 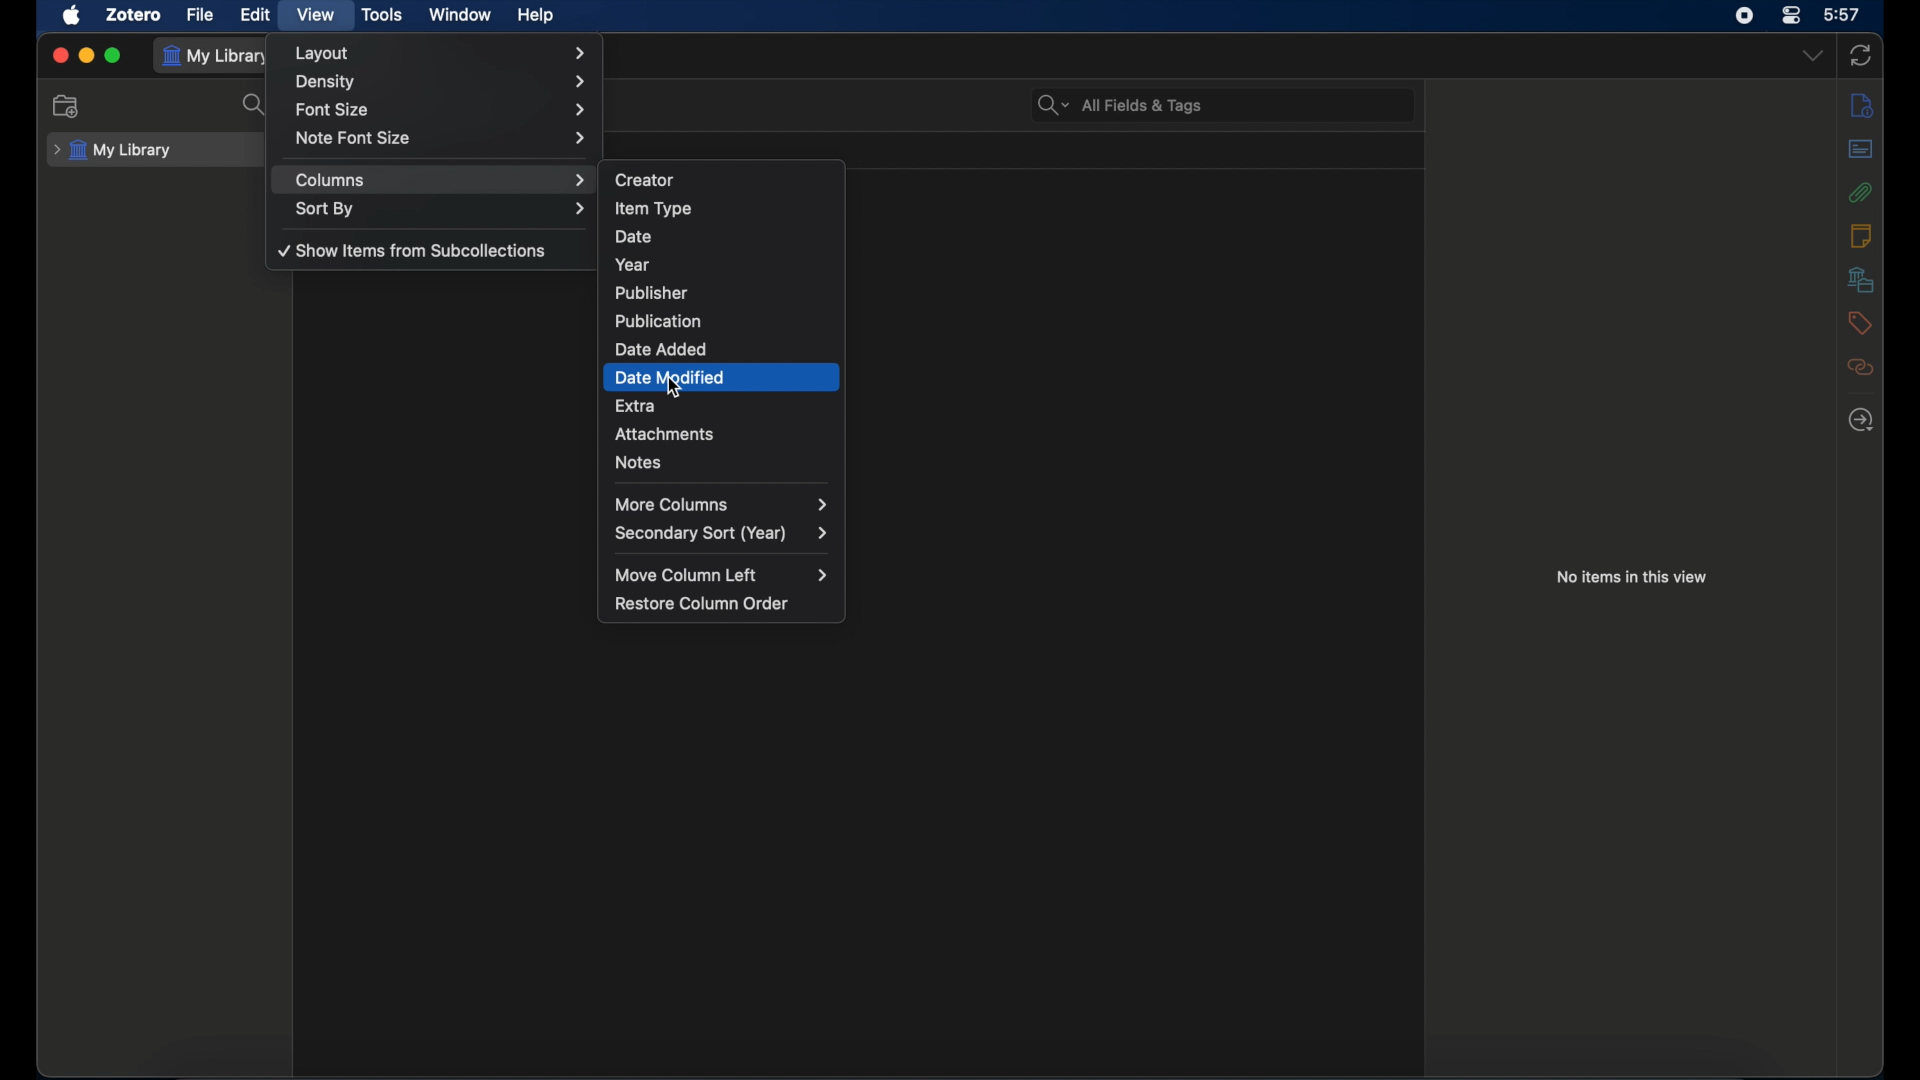 What do you see at coordinates (412, 252) in the screenshot?
I see `show items from subcollections` at bounding box center [412, 252].